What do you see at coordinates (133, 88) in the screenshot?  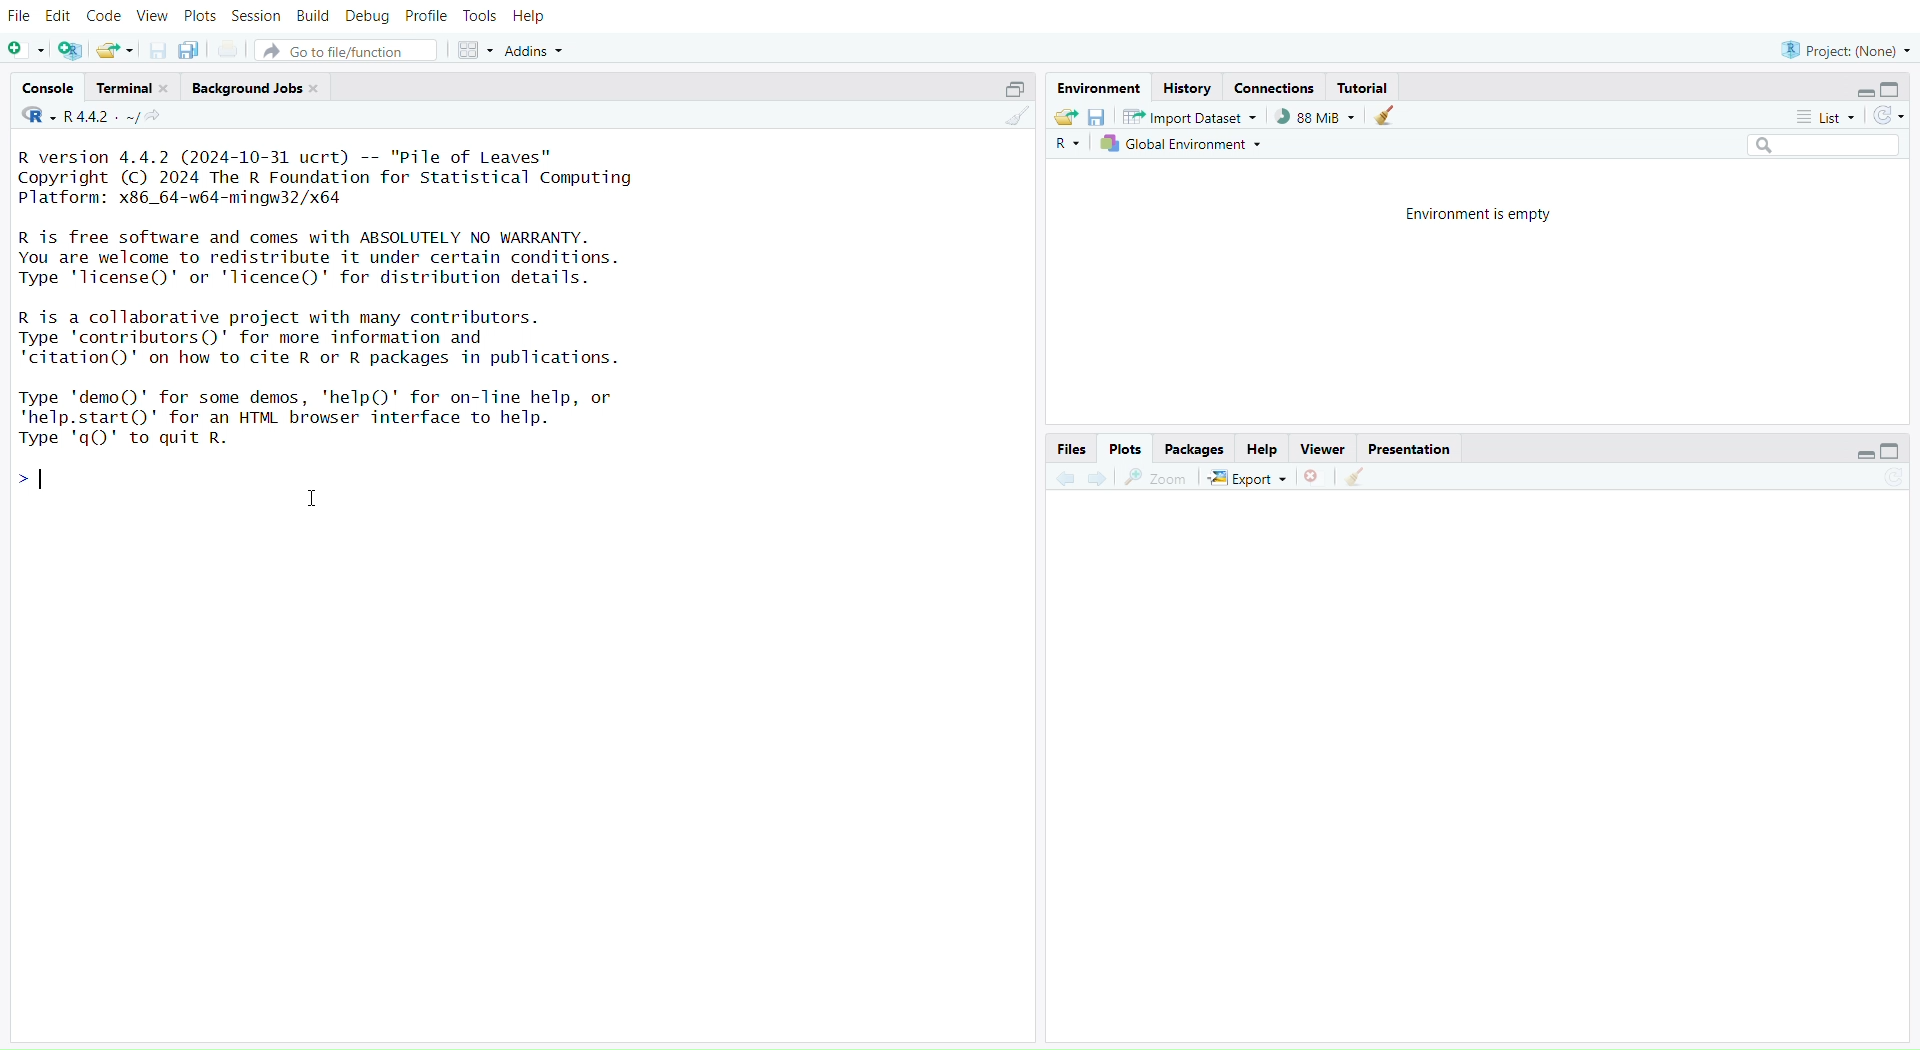 I see `terminal` at bounding box center [133, 88].